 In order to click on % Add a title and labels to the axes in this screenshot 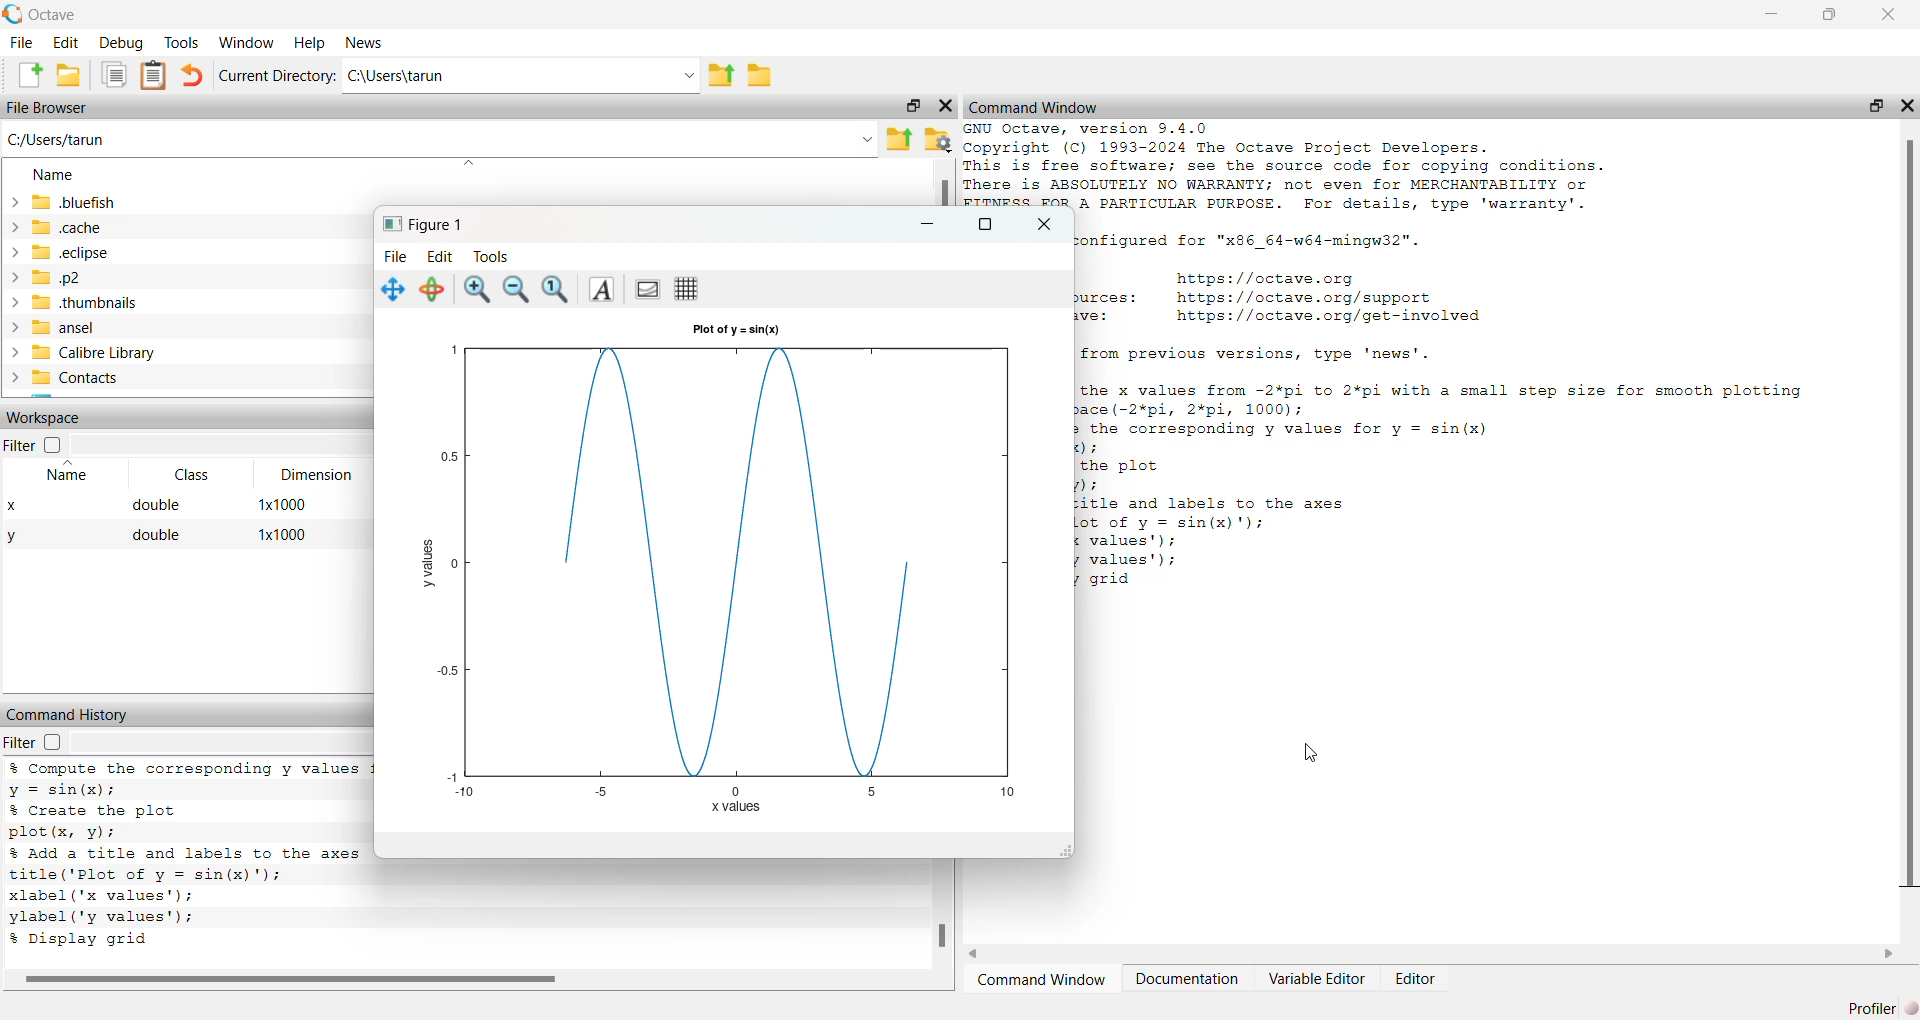, I will do `click(187, 854)`.